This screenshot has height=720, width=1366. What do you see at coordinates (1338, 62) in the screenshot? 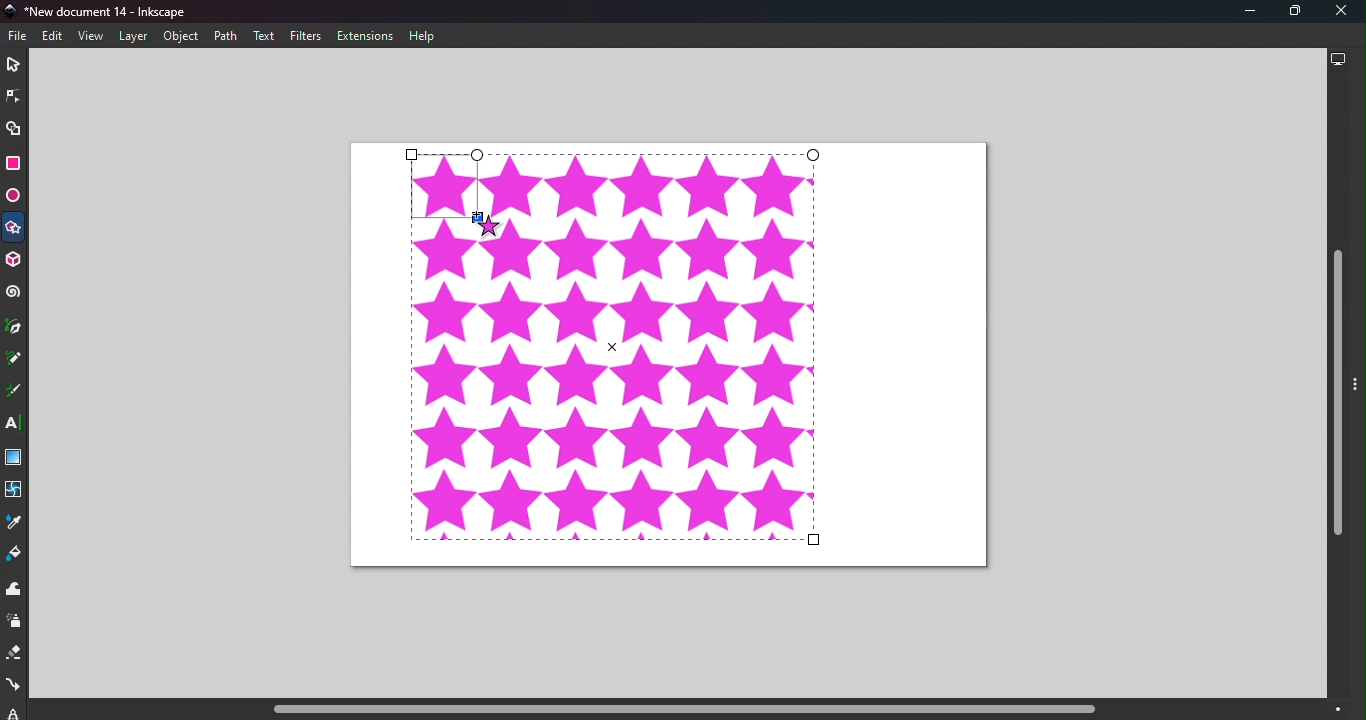
I see `Display options` at bounding box center [1338, 62].